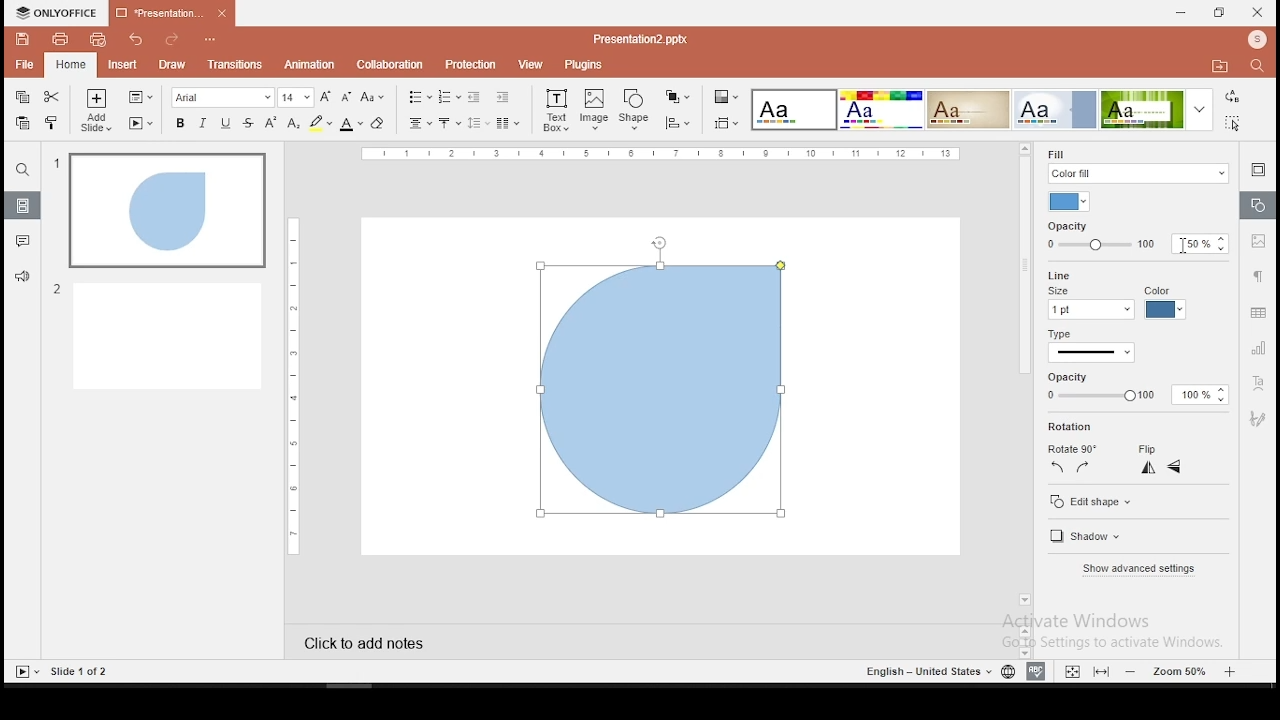 This screenshot has height=720, width=1280. I want to click on line size, so click(1090, 303).